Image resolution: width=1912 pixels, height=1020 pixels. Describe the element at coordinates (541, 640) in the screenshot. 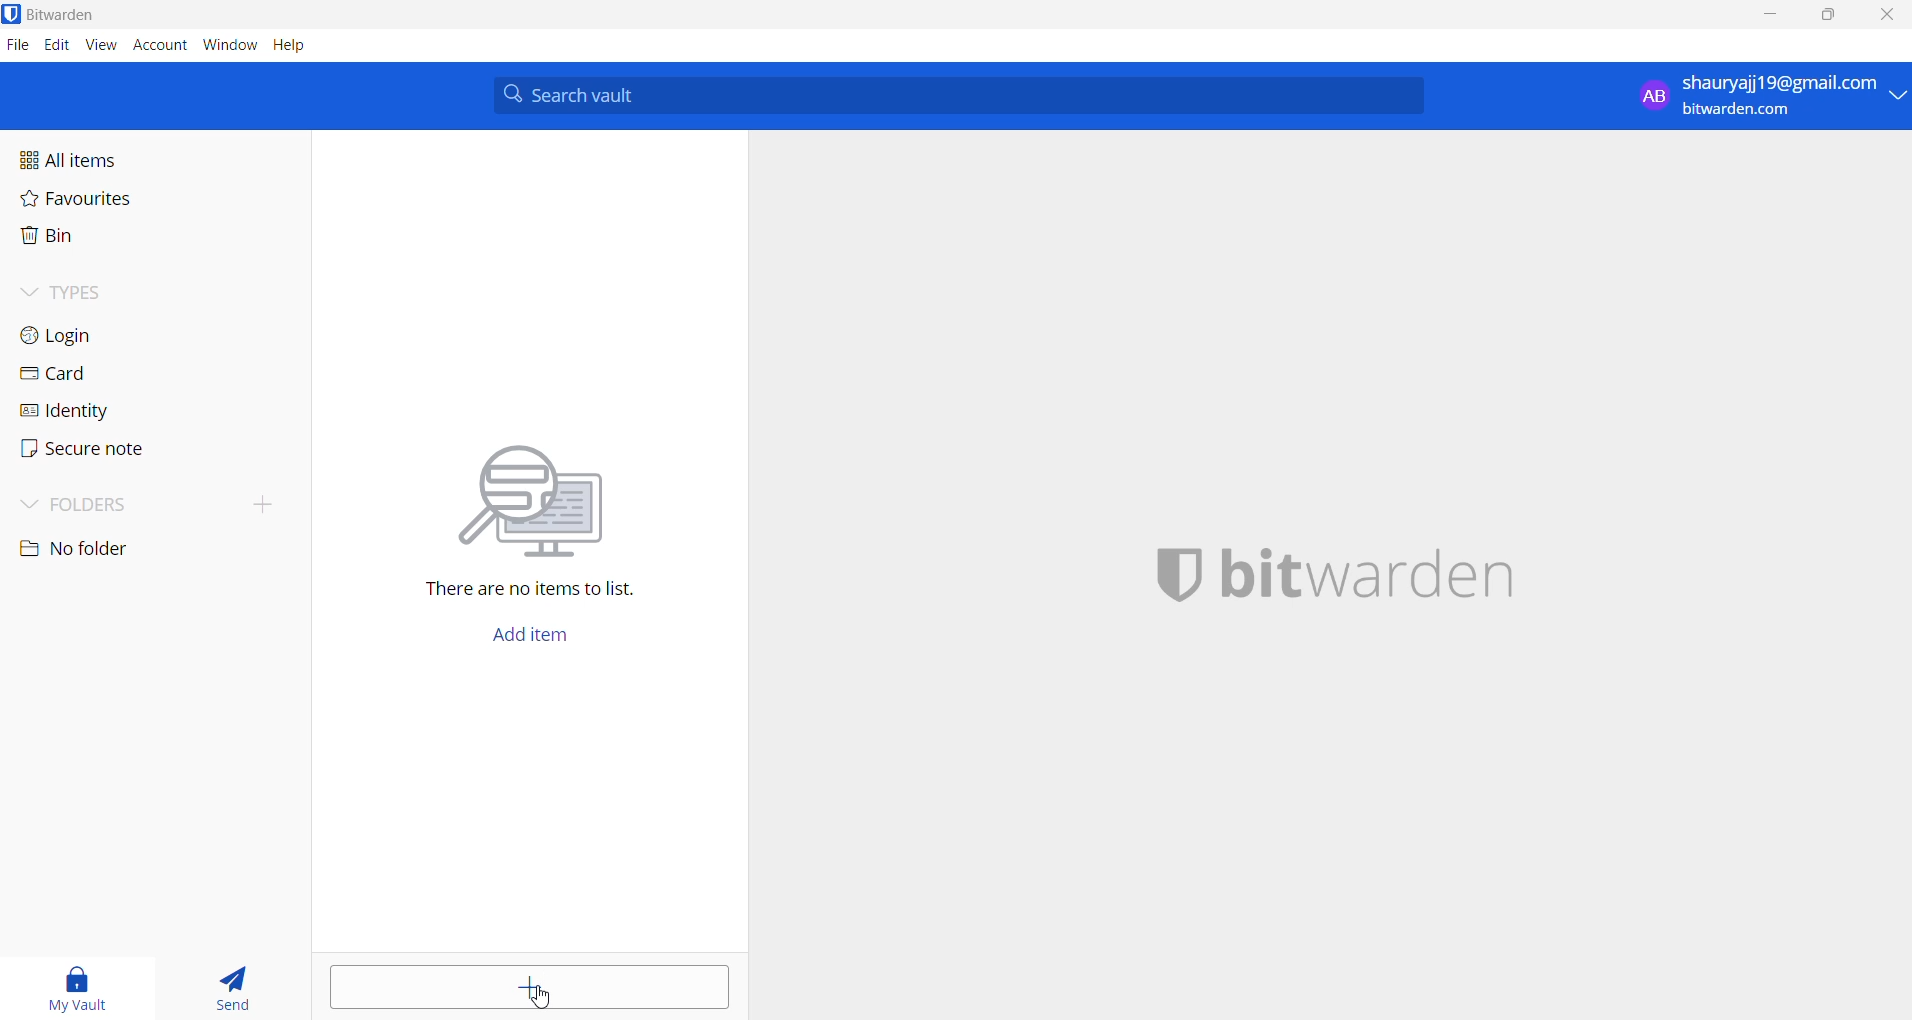

I see `add item button` at that location.